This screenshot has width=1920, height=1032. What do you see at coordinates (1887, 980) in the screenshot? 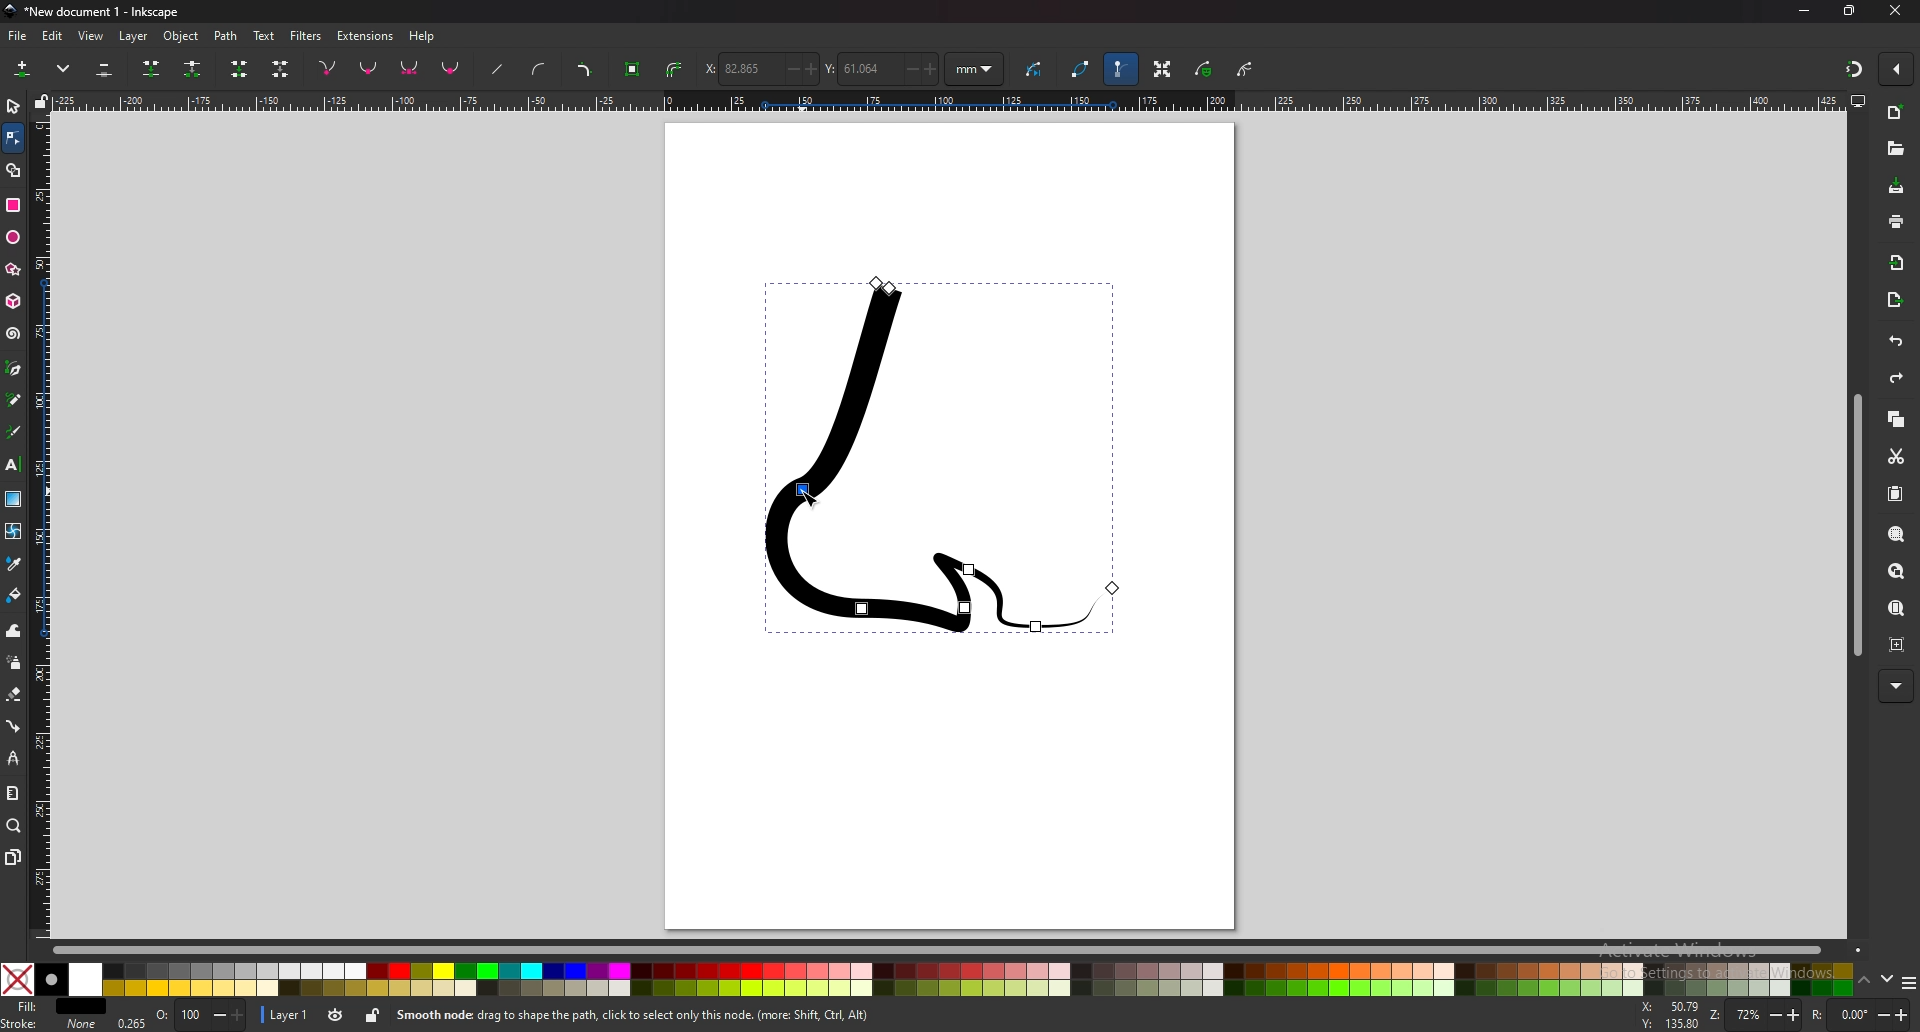
I see `down` at bounding box center [1887, 980].